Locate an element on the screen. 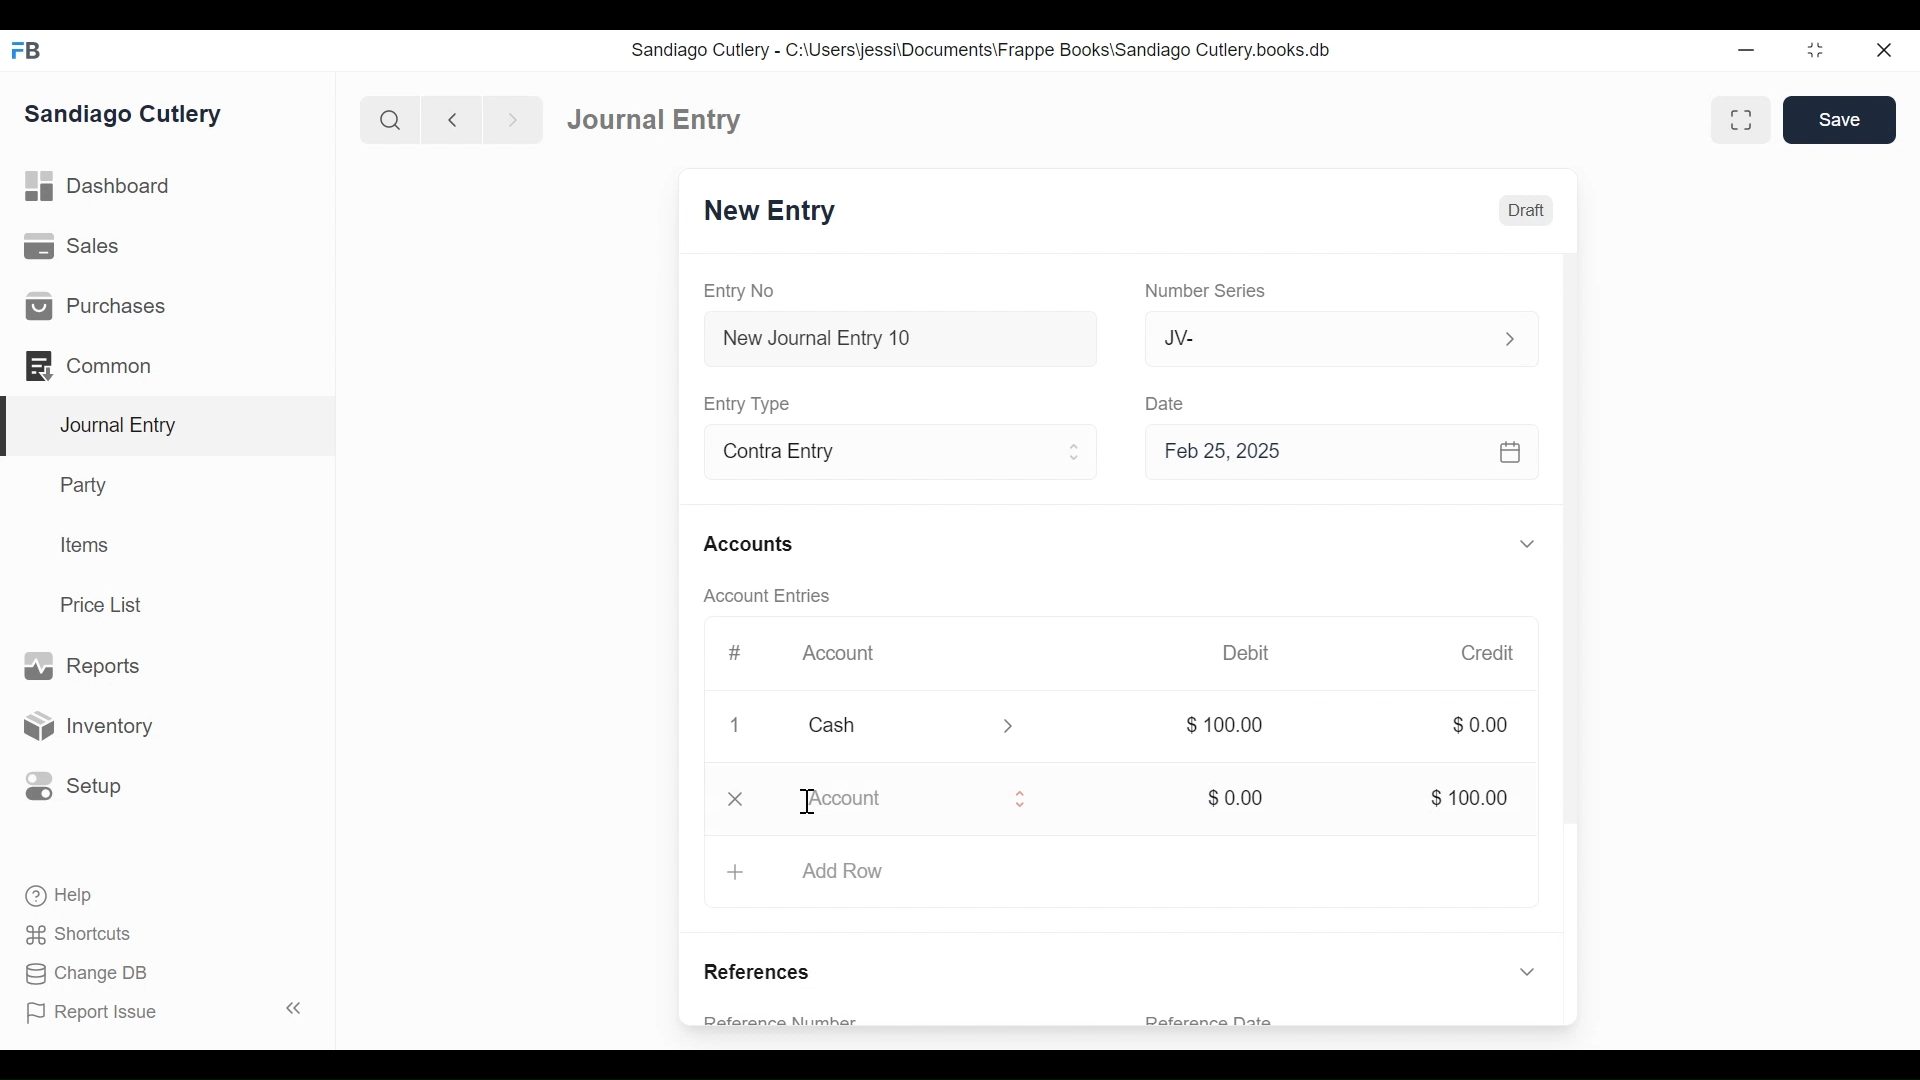  $100.00 is located at coordinates (1467, 798).